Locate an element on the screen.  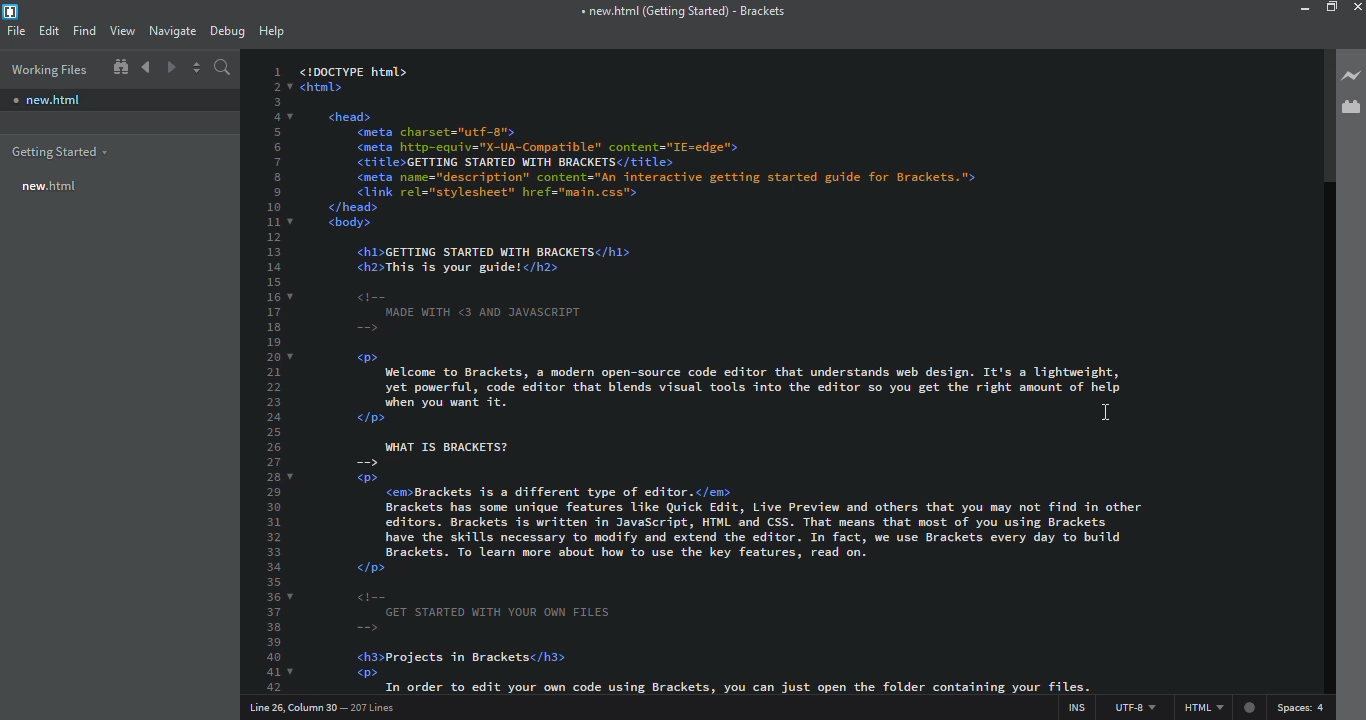
file is located at coordinates (16, 31).